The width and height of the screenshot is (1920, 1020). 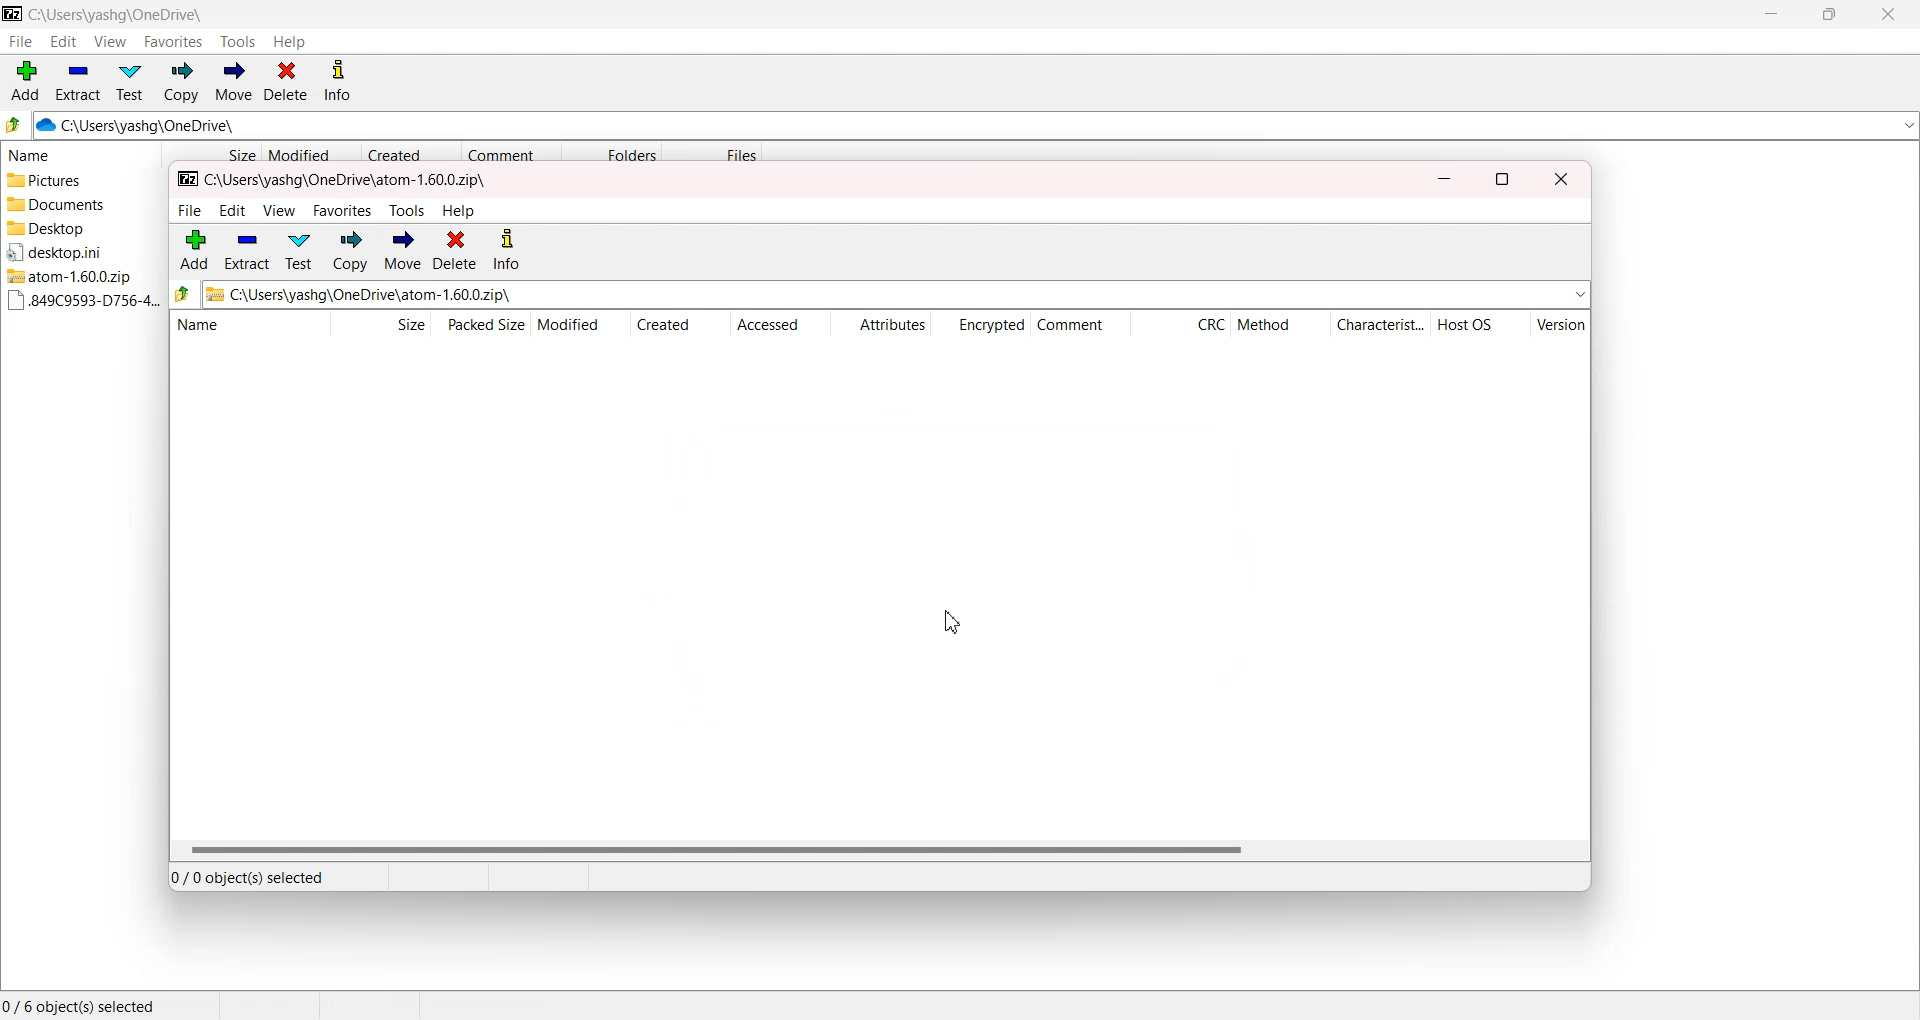 What do you see at coordinates (880, 326) in the screenshot?
I see `Attributes` at bounding box center [880, 326].